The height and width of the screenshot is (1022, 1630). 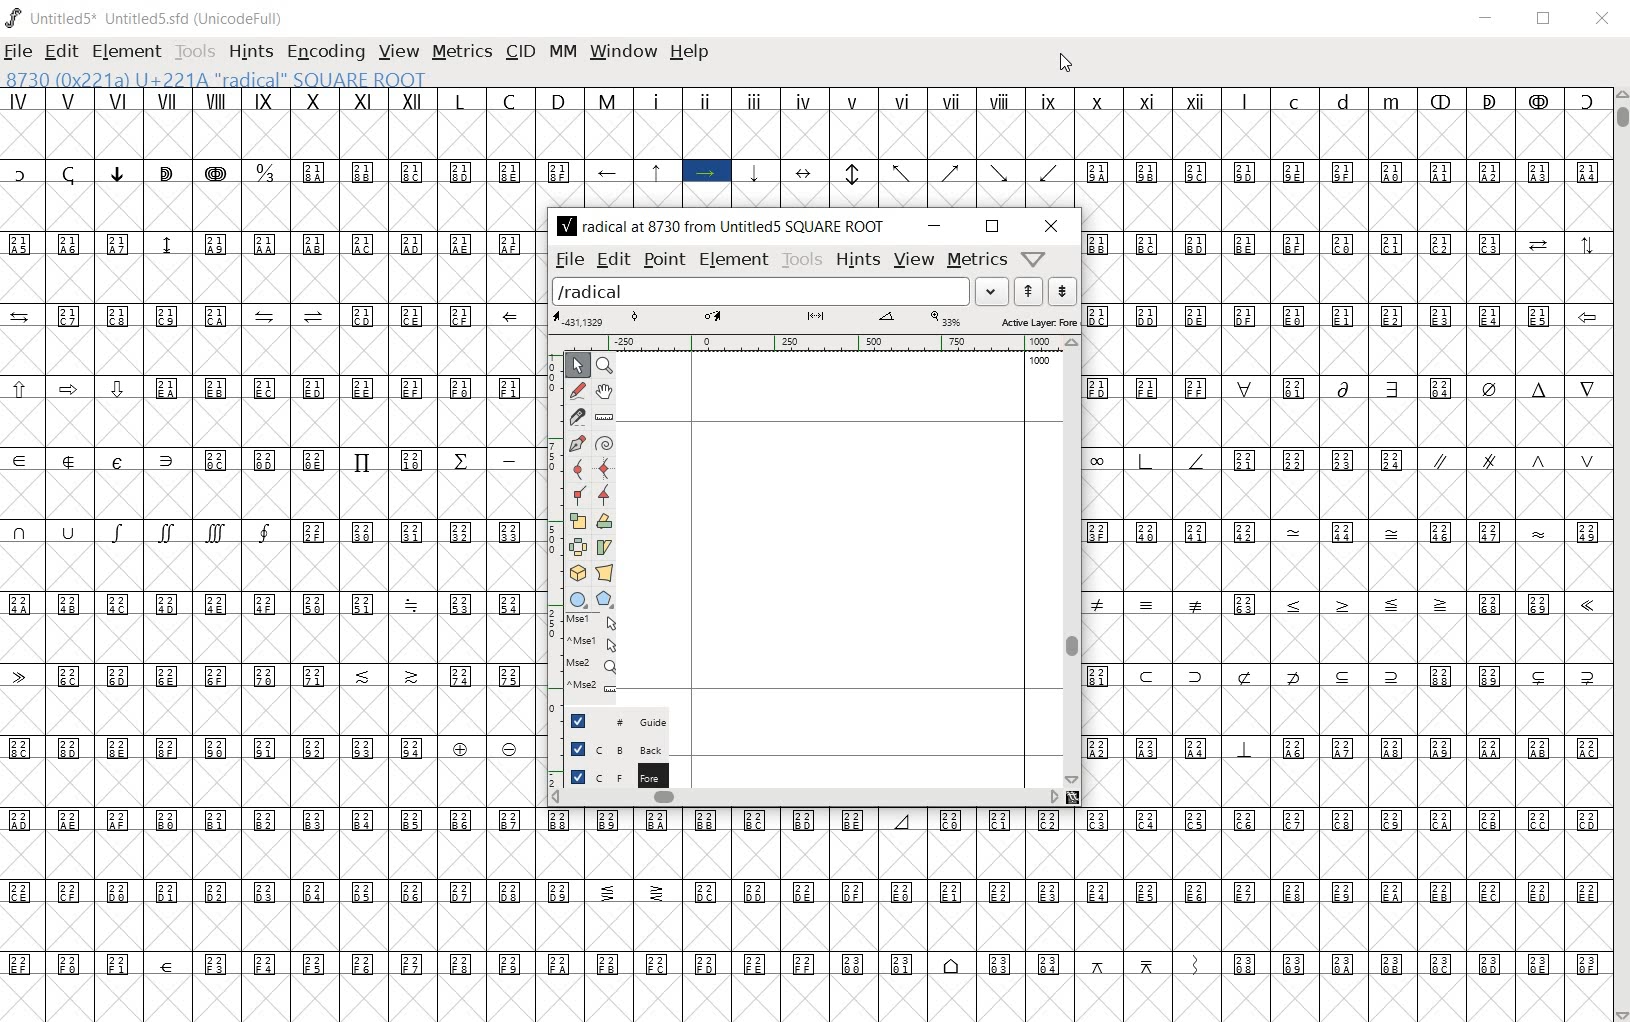 What do you see at coordinates (266, 79) in the screenshot?
I see `8730 (0x221a) U+221A "radical" SQUARE ROOT` at bounding box center [266, 79].